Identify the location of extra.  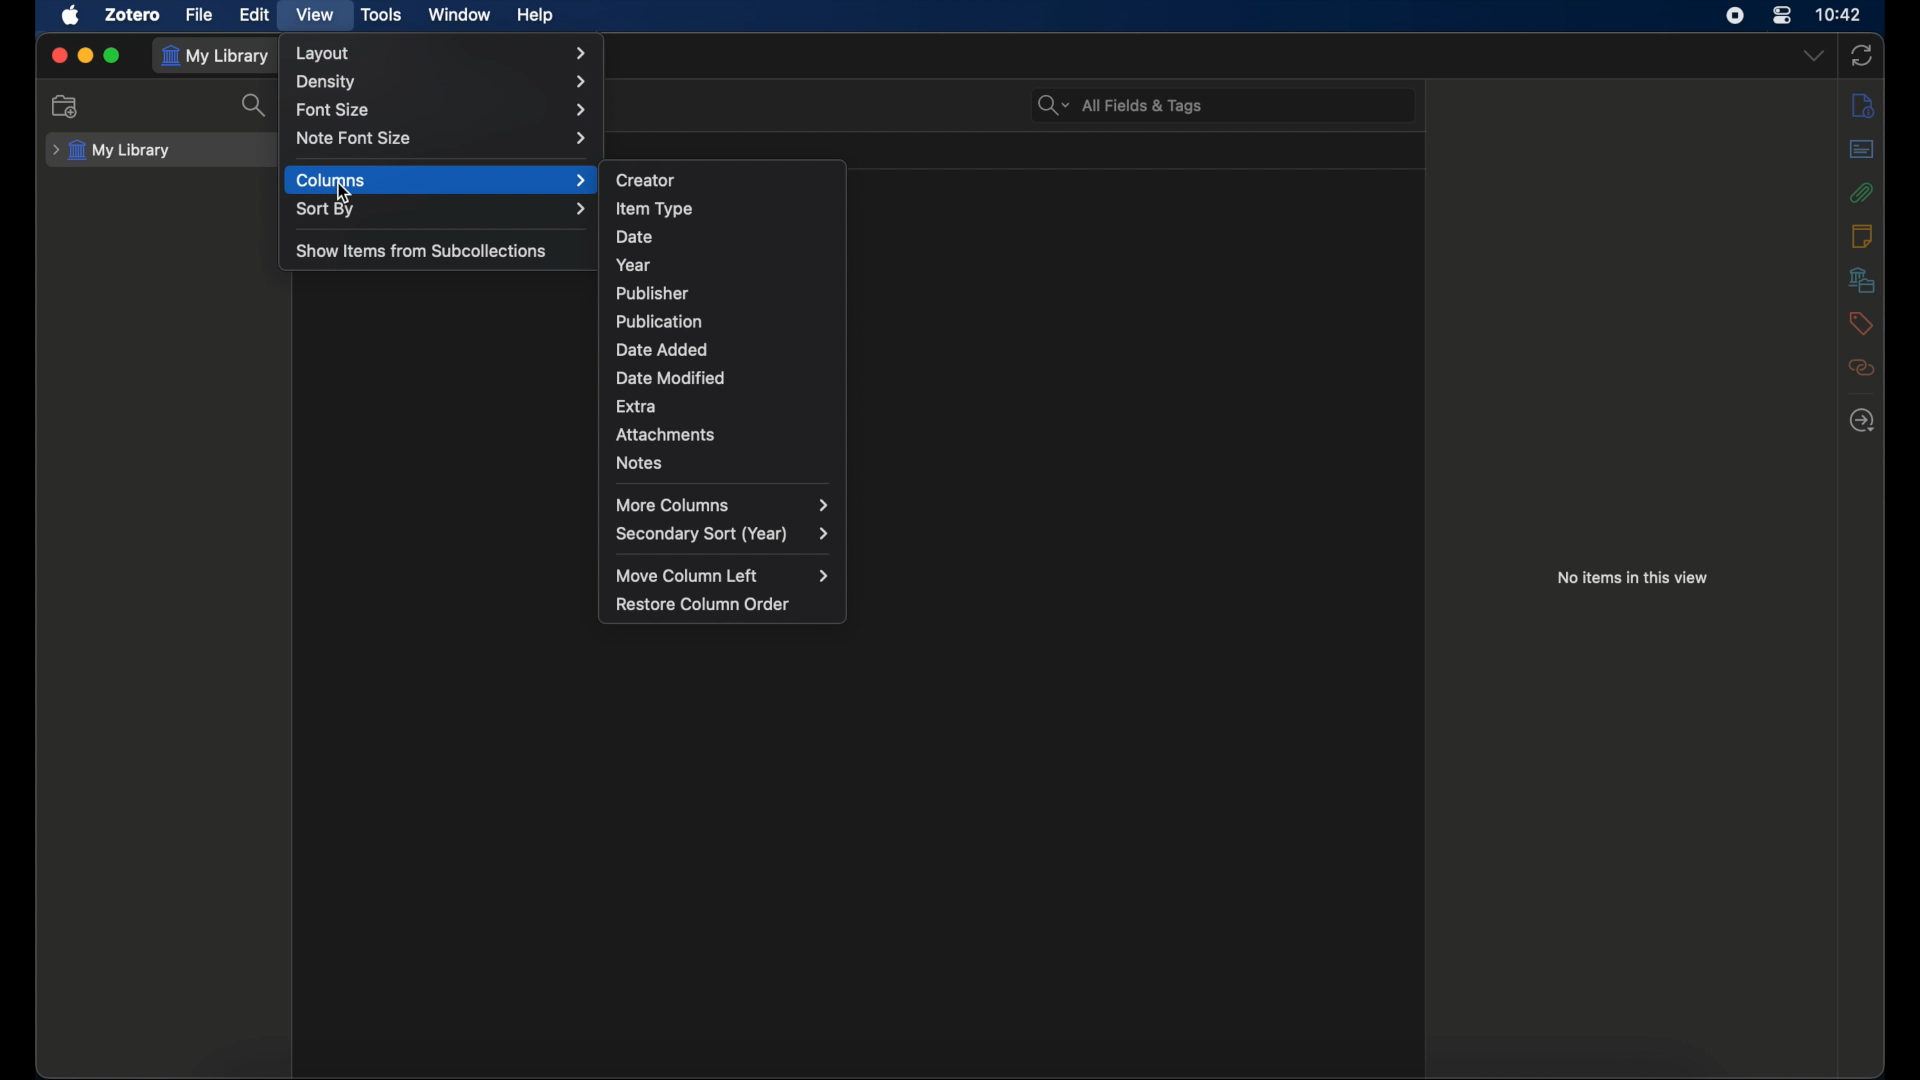
(636, 407).